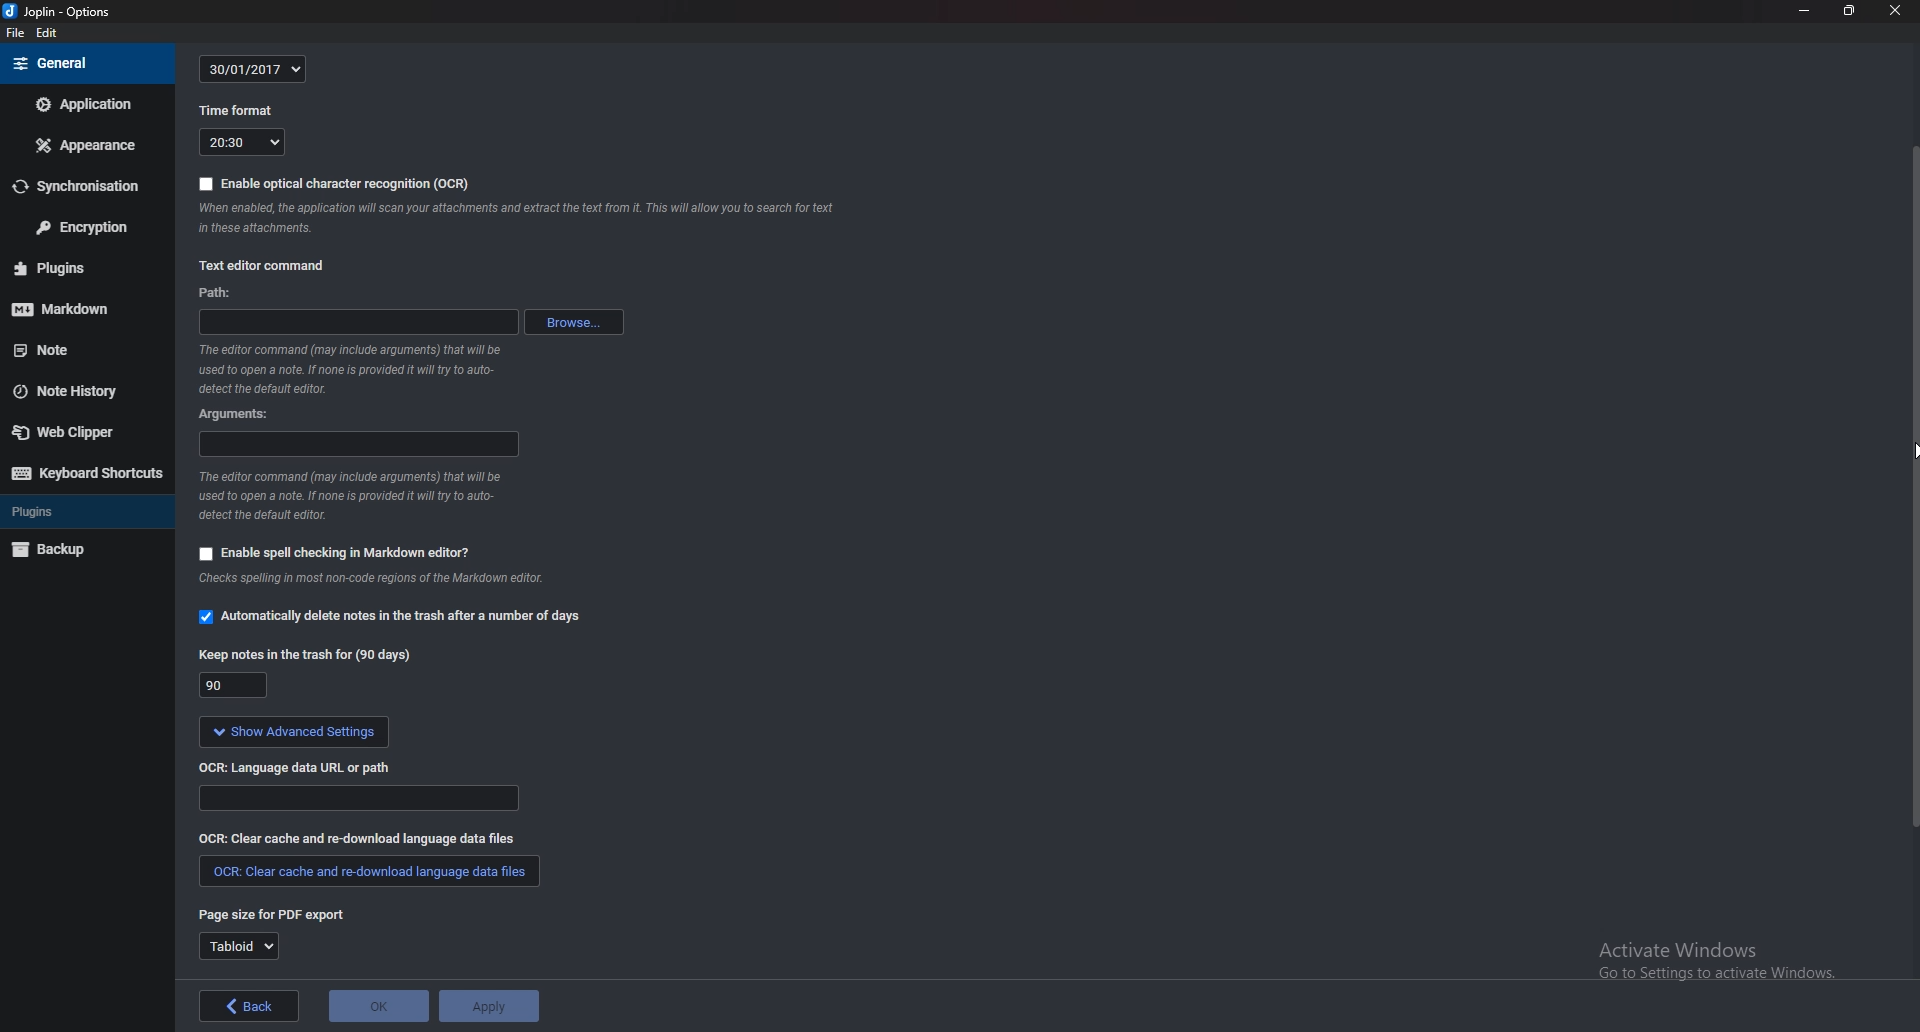 This screenshot has height=1032, width=1920. What do you see at coordinates (237, 112) in the screenshot?
I see `time format` at bounding box center [237, 112].